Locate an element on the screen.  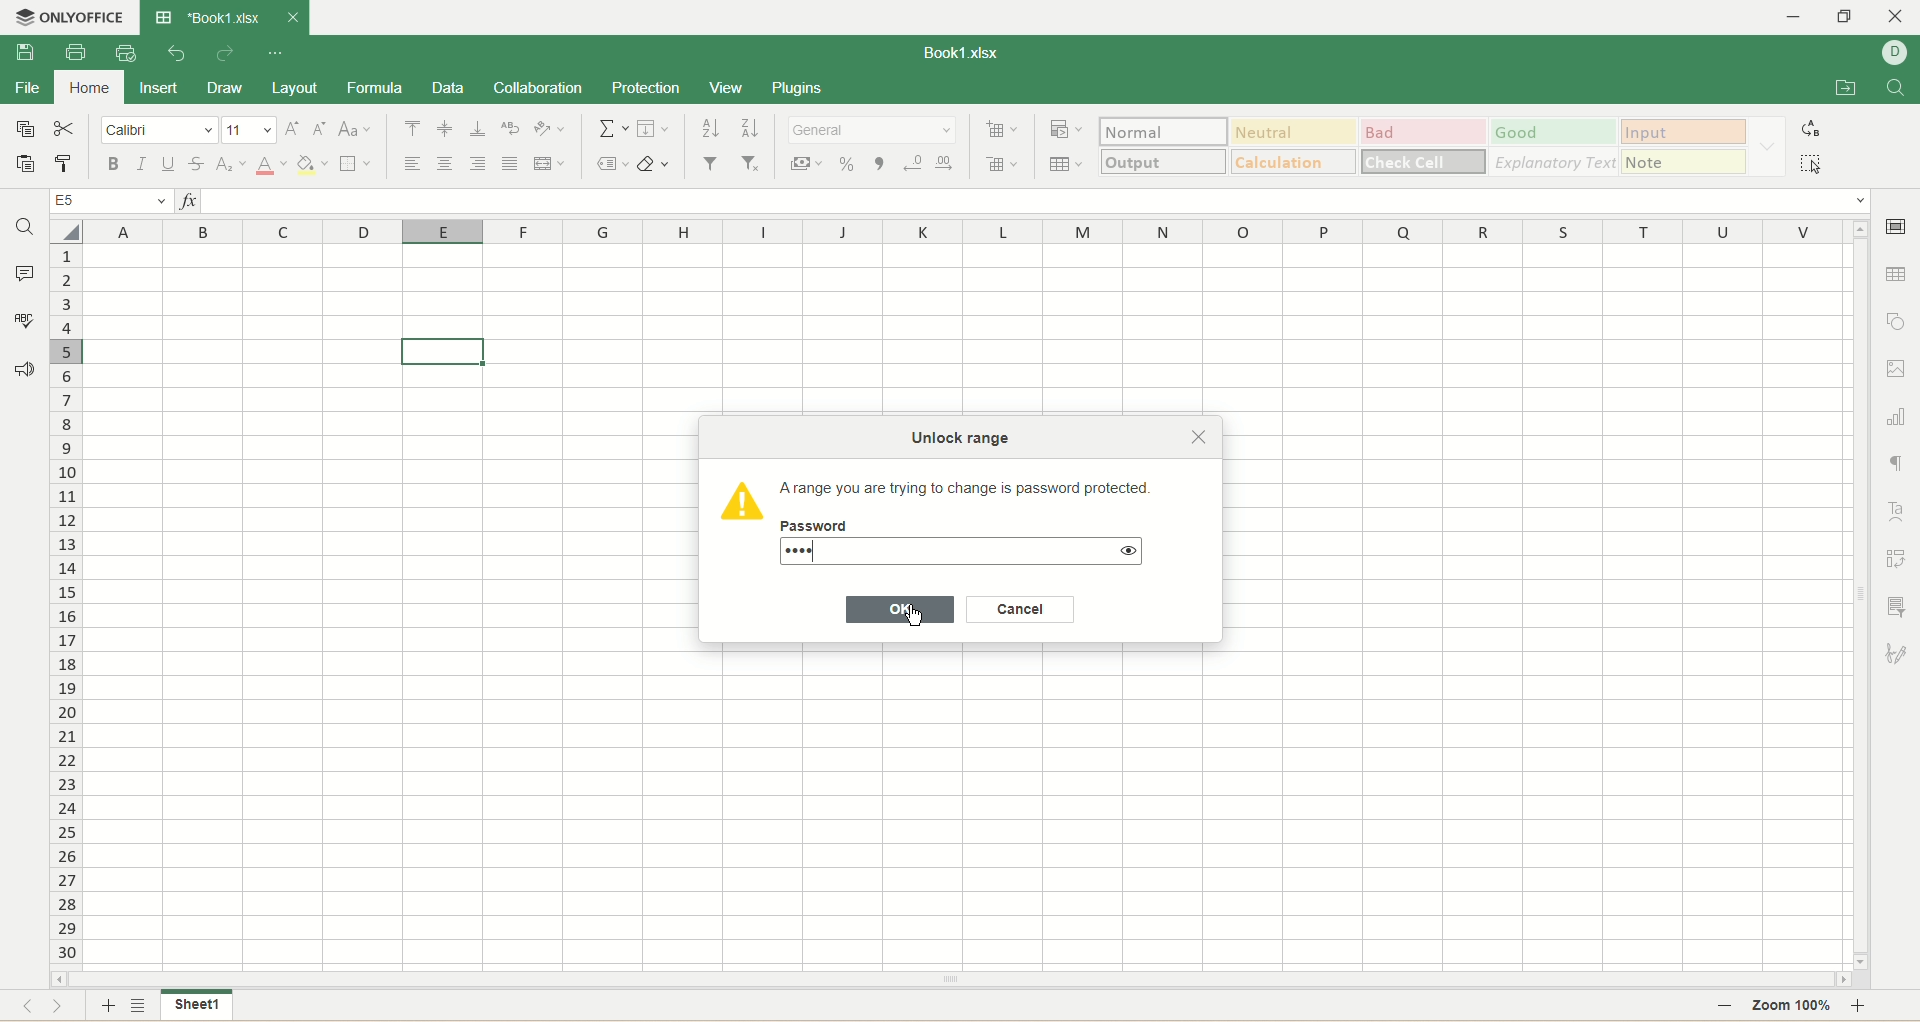
OK is located at coordinates (899, 611).